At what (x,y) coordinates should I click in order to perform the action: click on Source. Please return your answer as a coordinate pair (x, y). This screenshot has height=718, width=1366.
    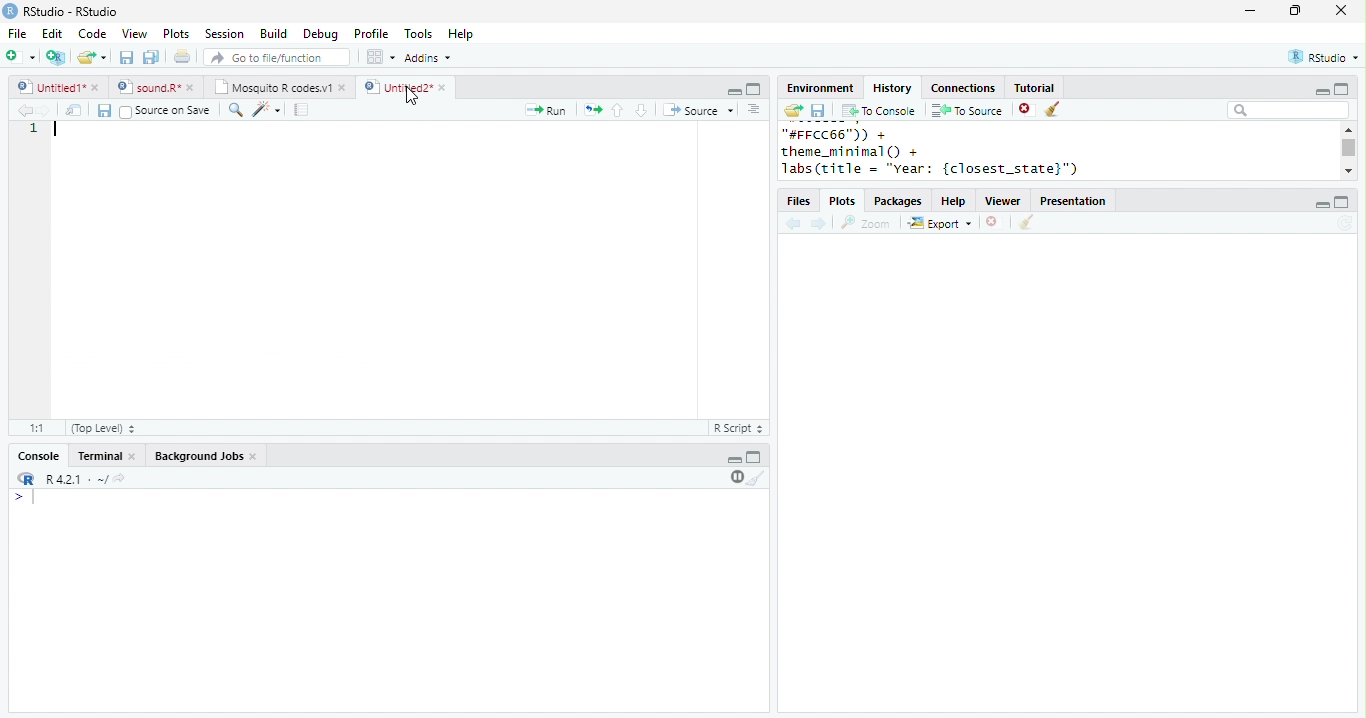
    Looking at the image, I should click on (700, 110).